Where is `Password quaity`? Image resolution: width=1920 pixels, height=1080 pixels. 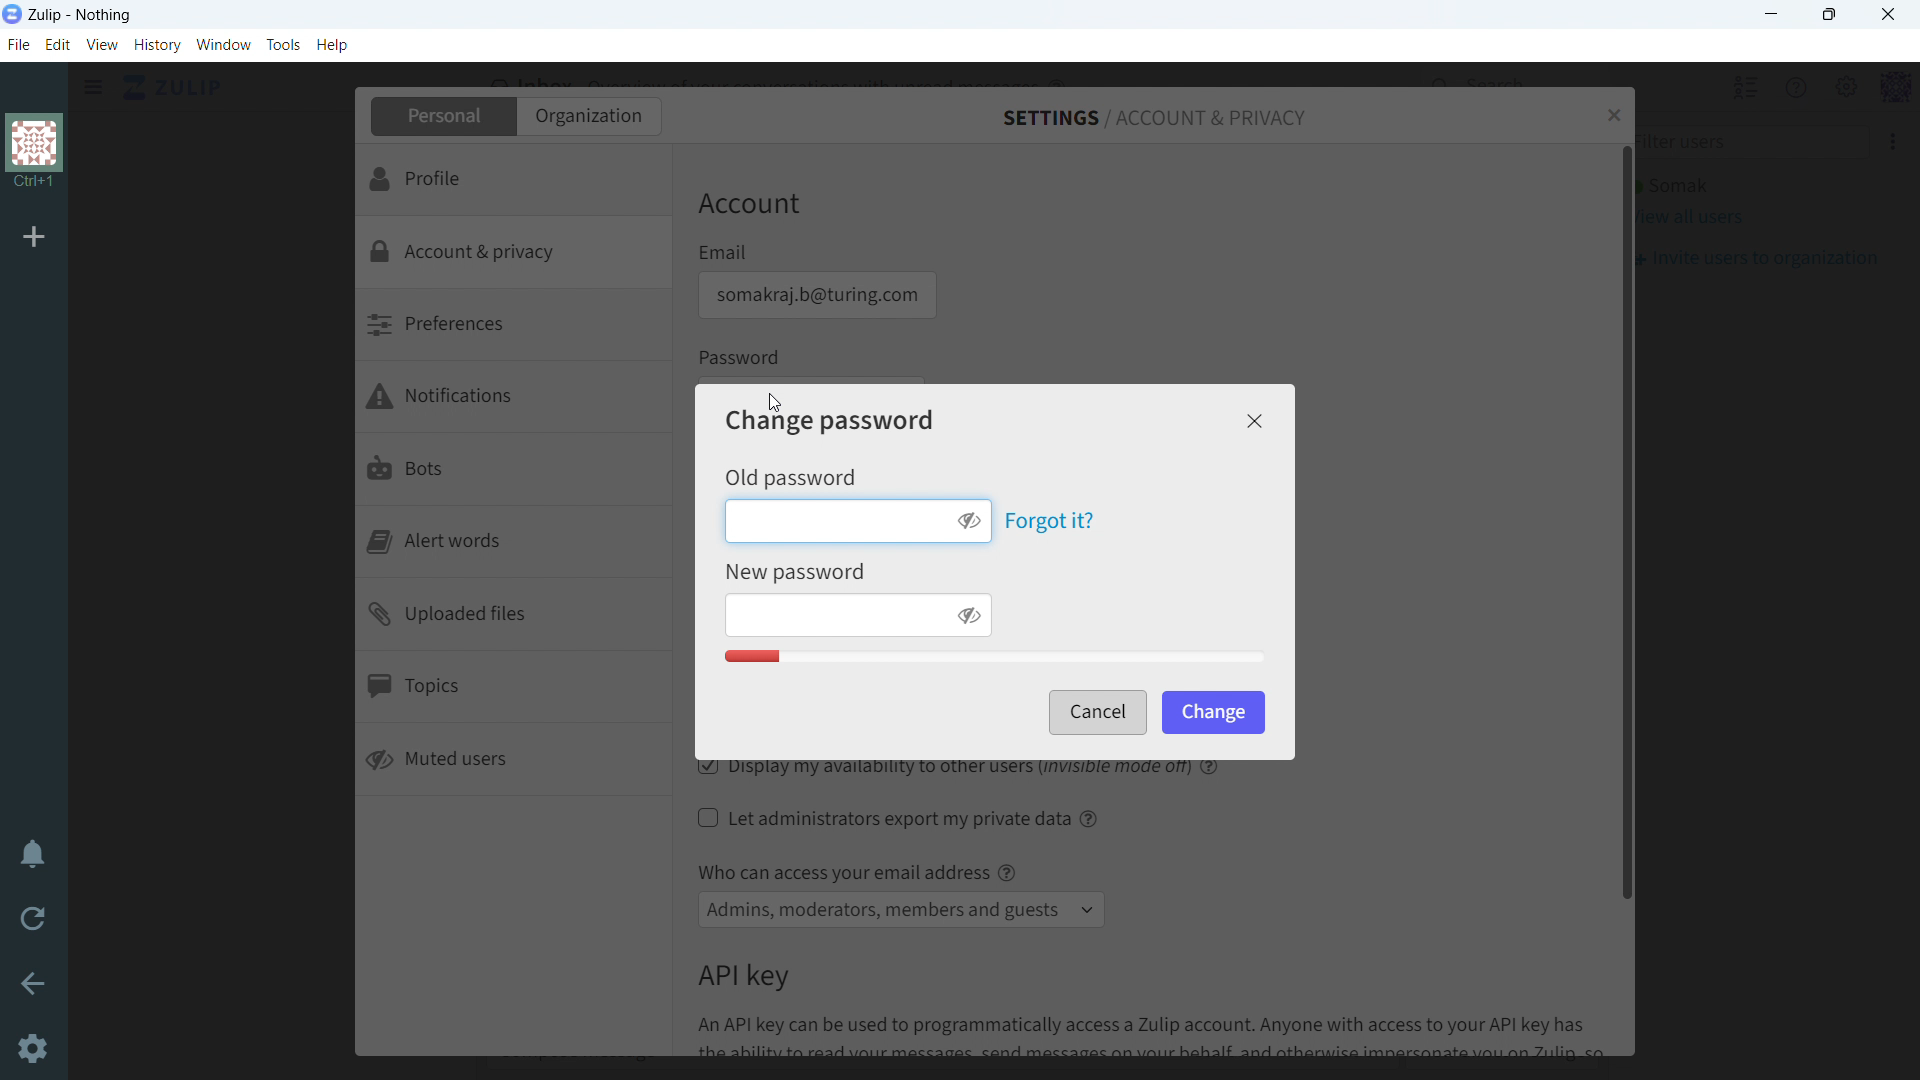 Password quaity is located at coordinates (996, 658).